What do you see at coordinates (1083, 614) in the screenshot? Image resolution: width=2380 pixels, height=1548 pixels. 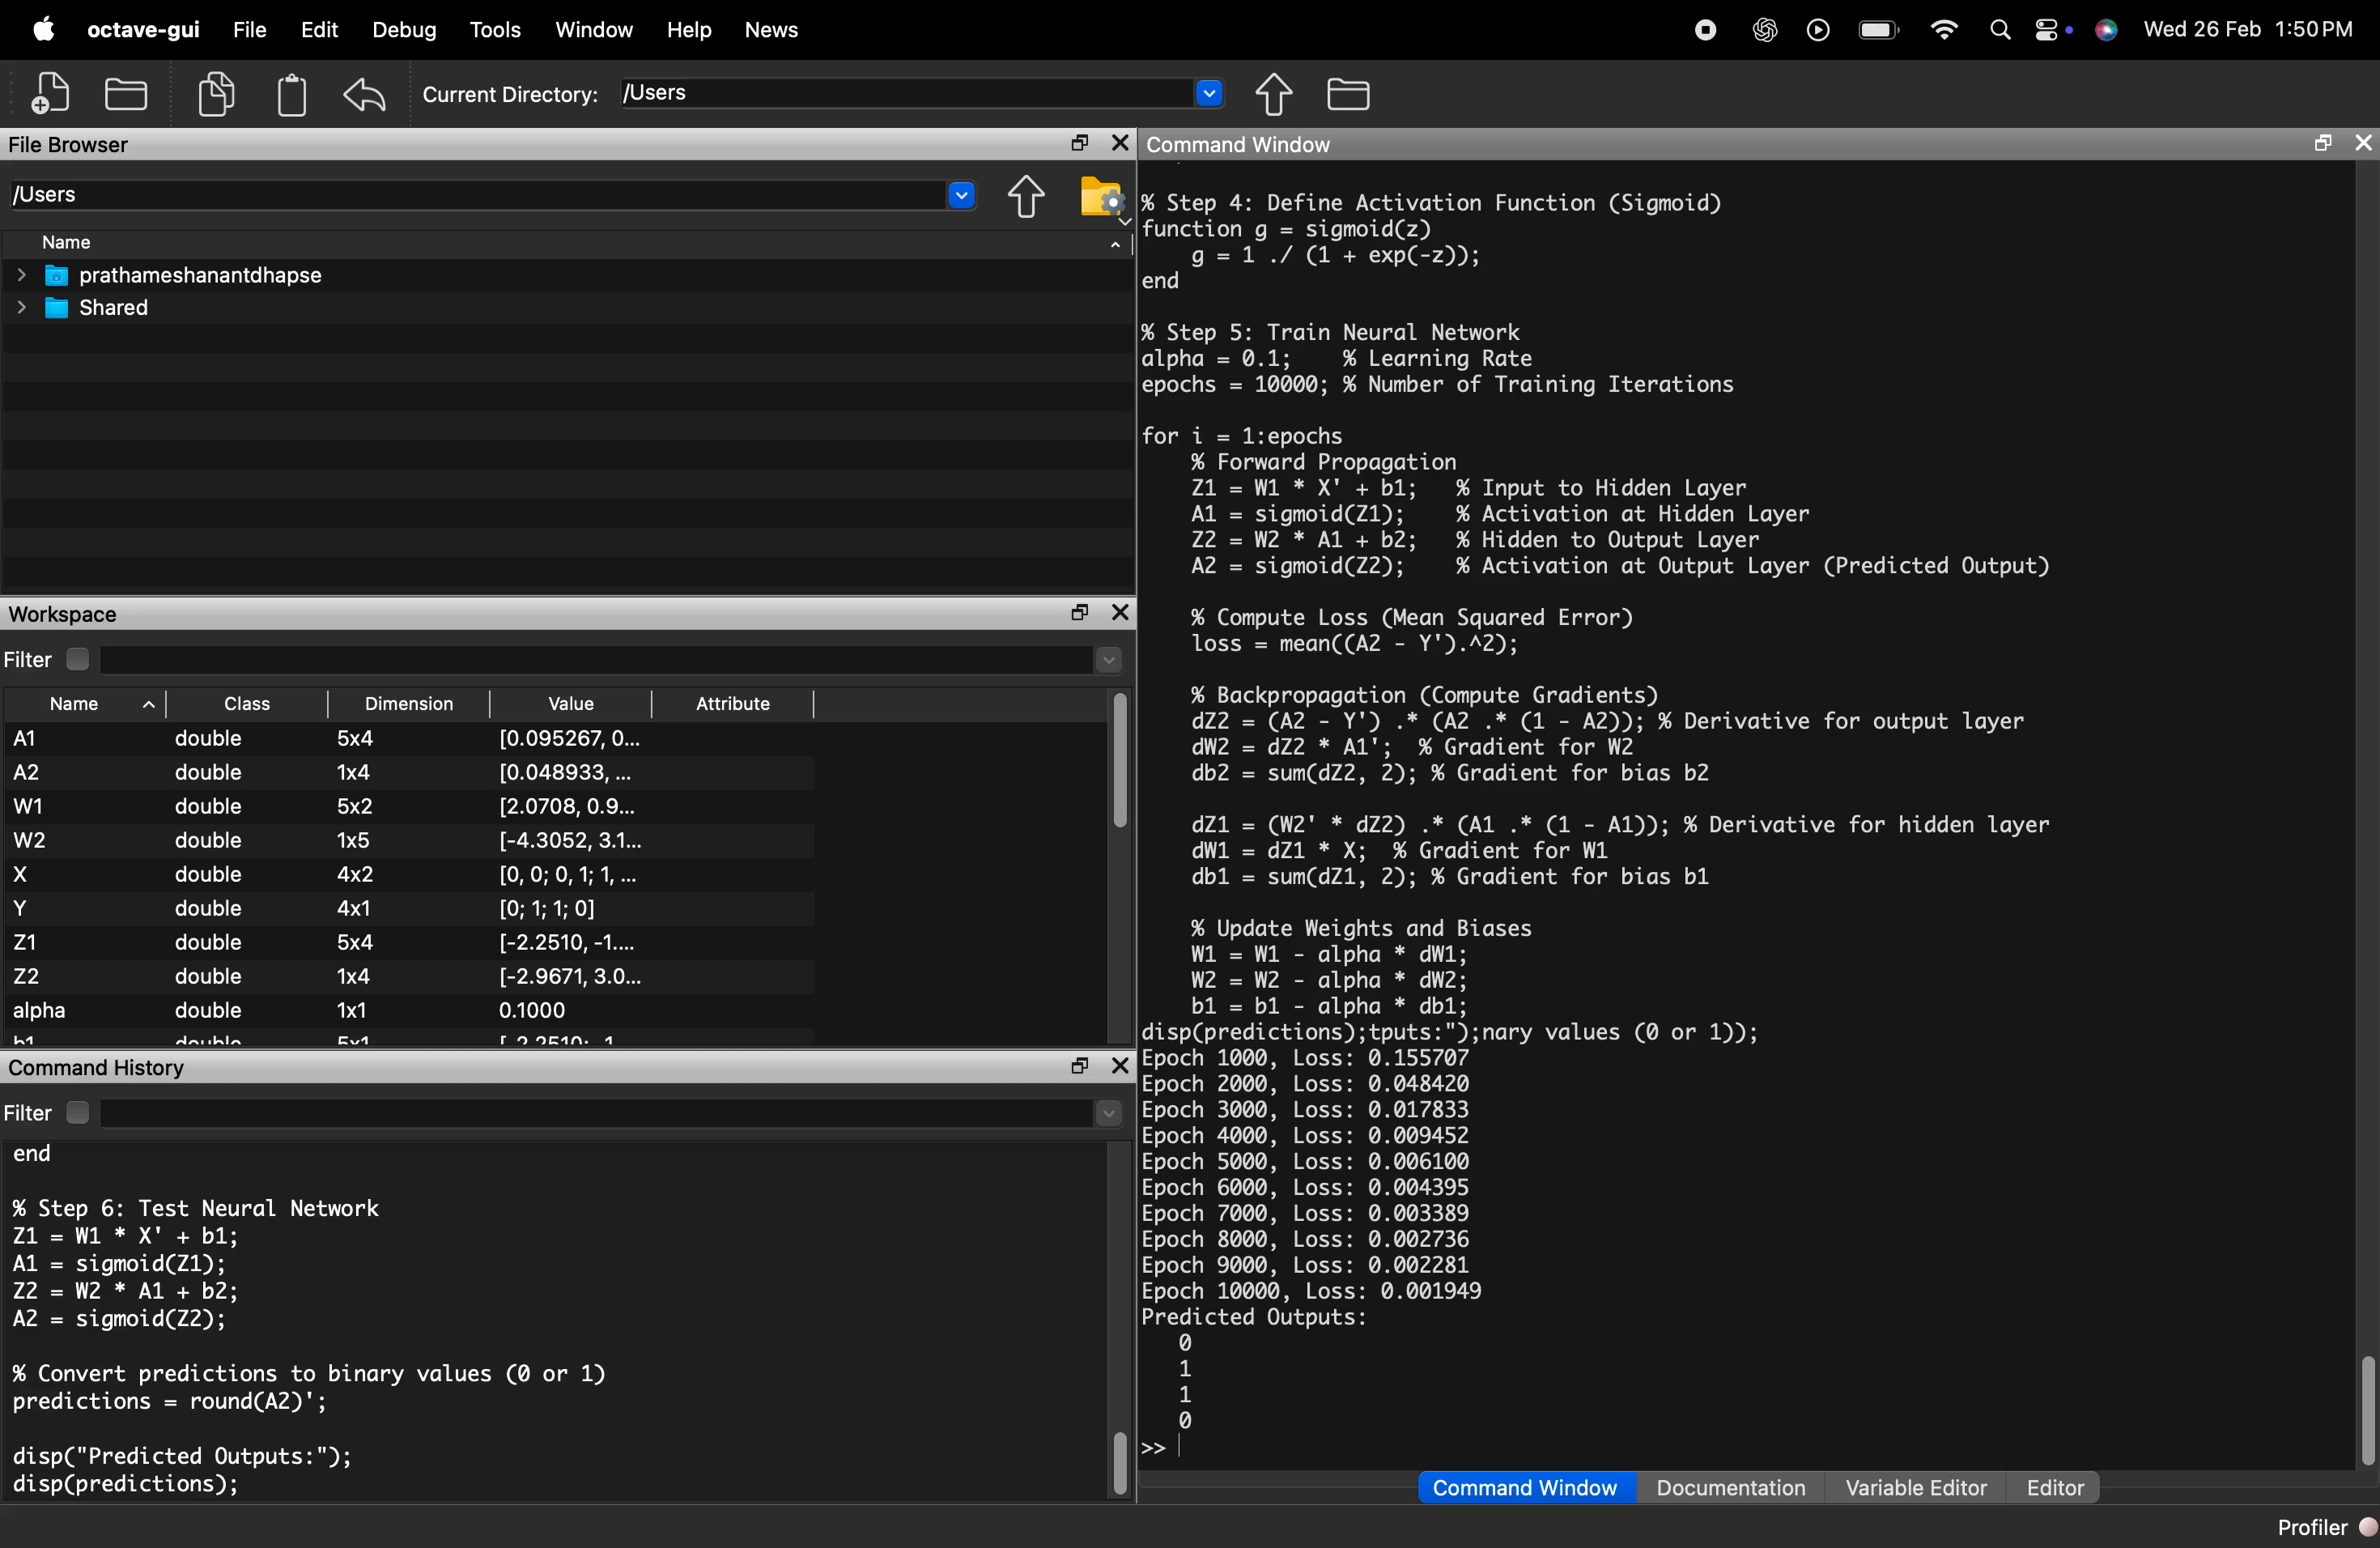 I see `Maximize` at bounding box center [1083, 614].